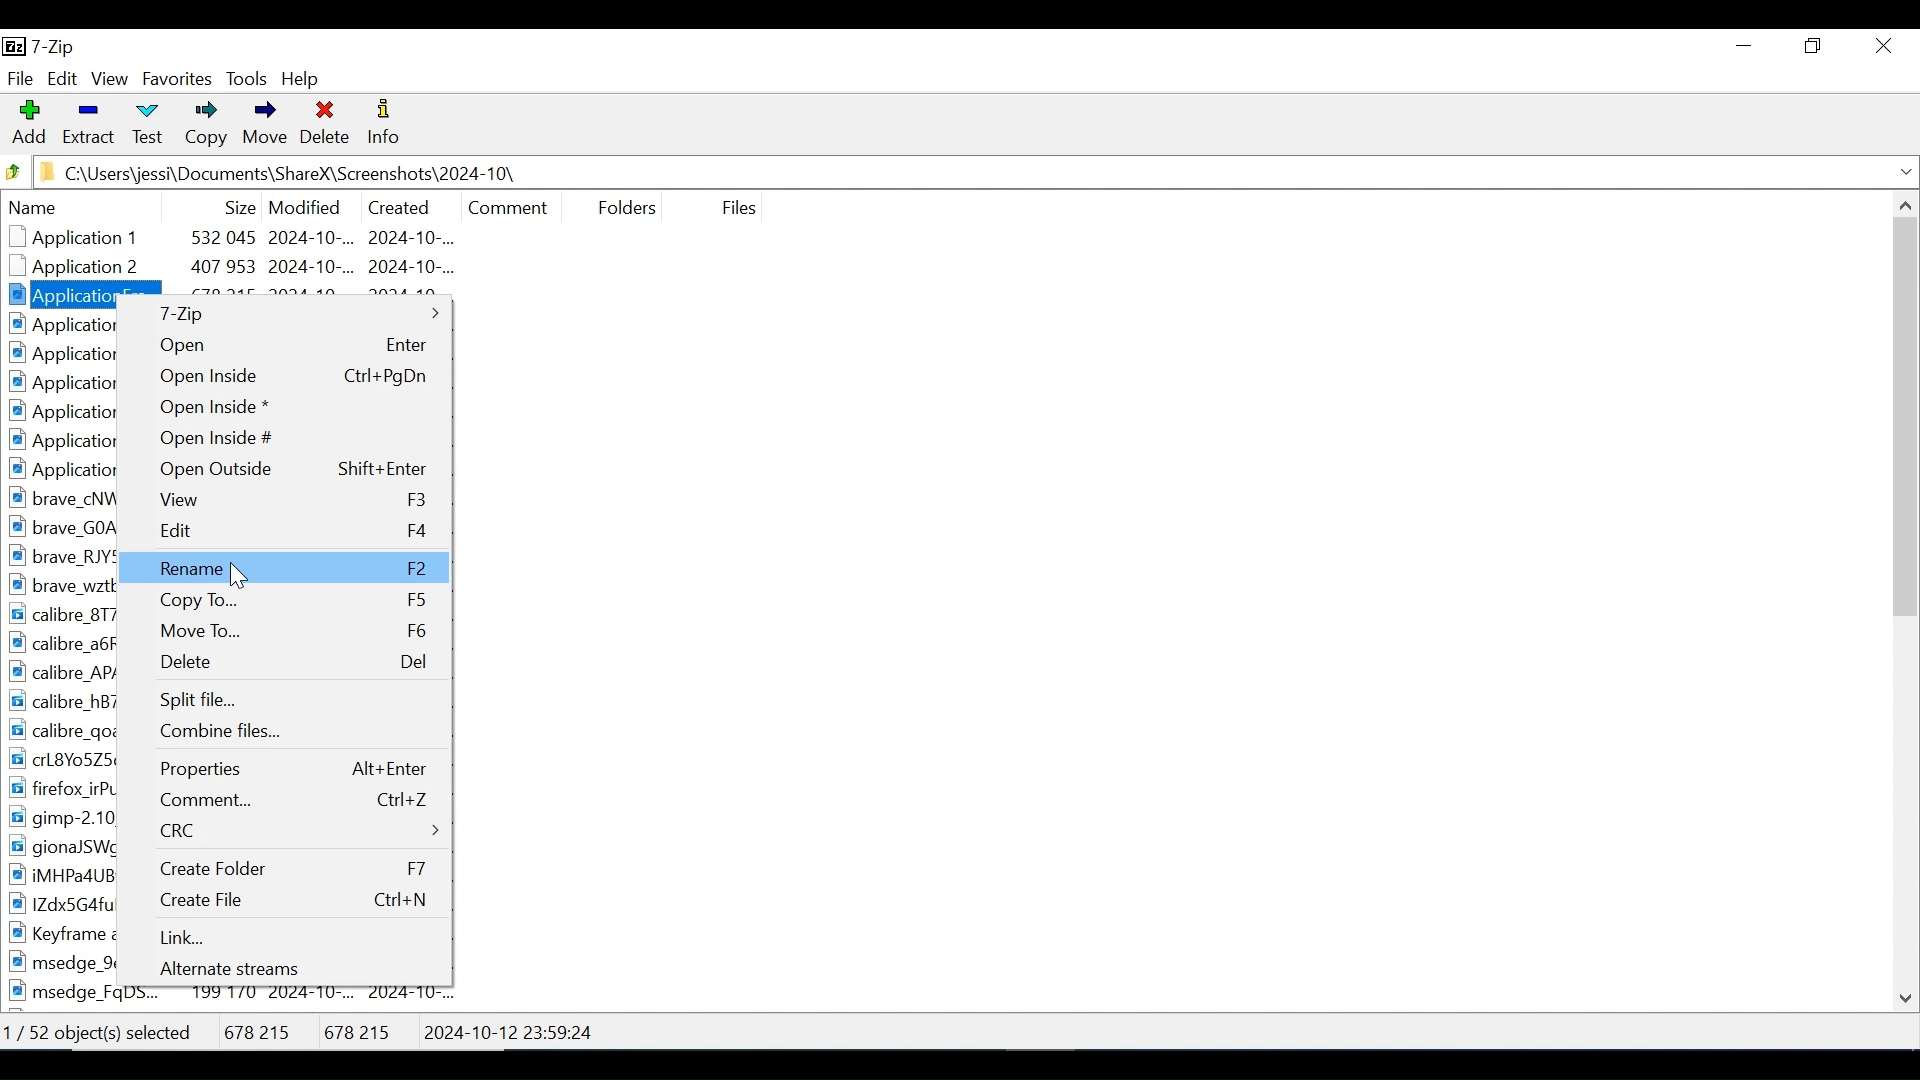 The height and width of the screenshot is (1080, 1920). I want to click on 7-Zip Desktop Icon, so click(43, 48).